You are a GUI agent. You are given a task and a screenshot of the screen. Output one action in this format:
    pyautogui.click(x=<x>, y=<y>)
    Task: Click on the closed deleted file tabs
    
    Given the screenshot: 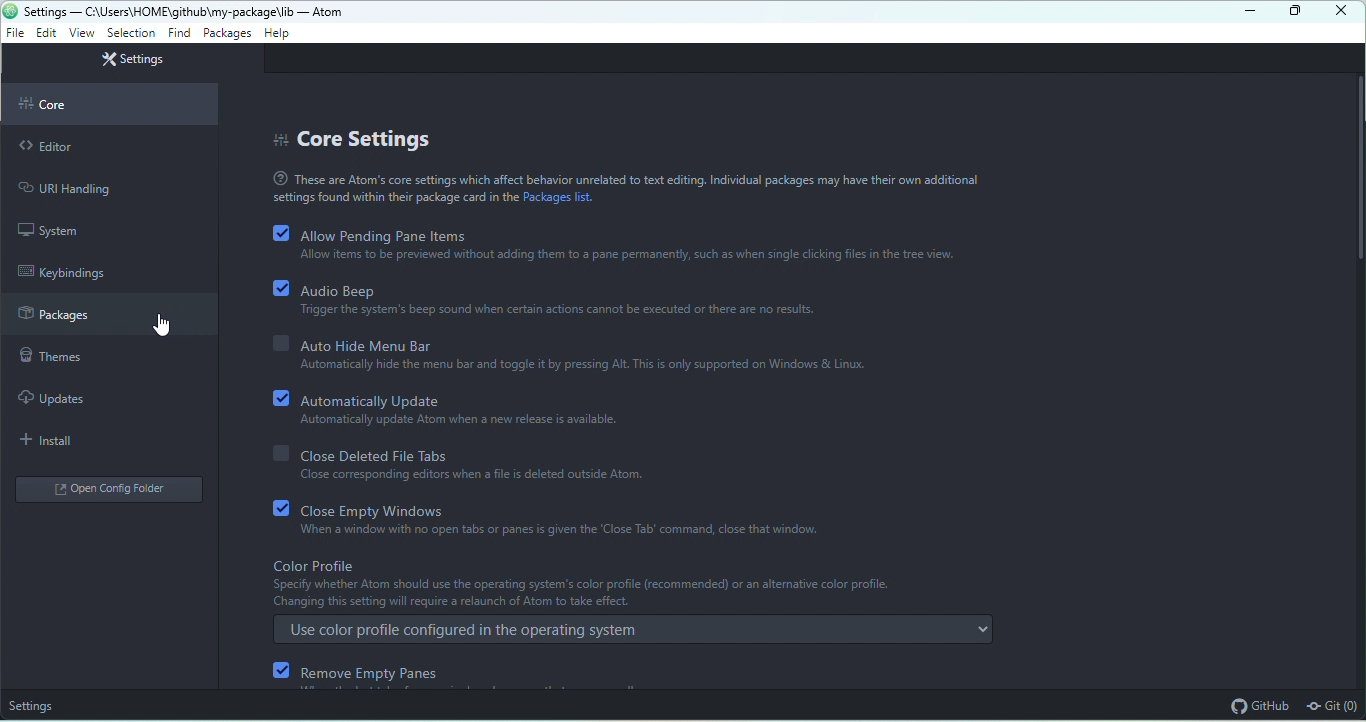 What is the action you would take?
    pyautogui.click(x=387, y=456)
    